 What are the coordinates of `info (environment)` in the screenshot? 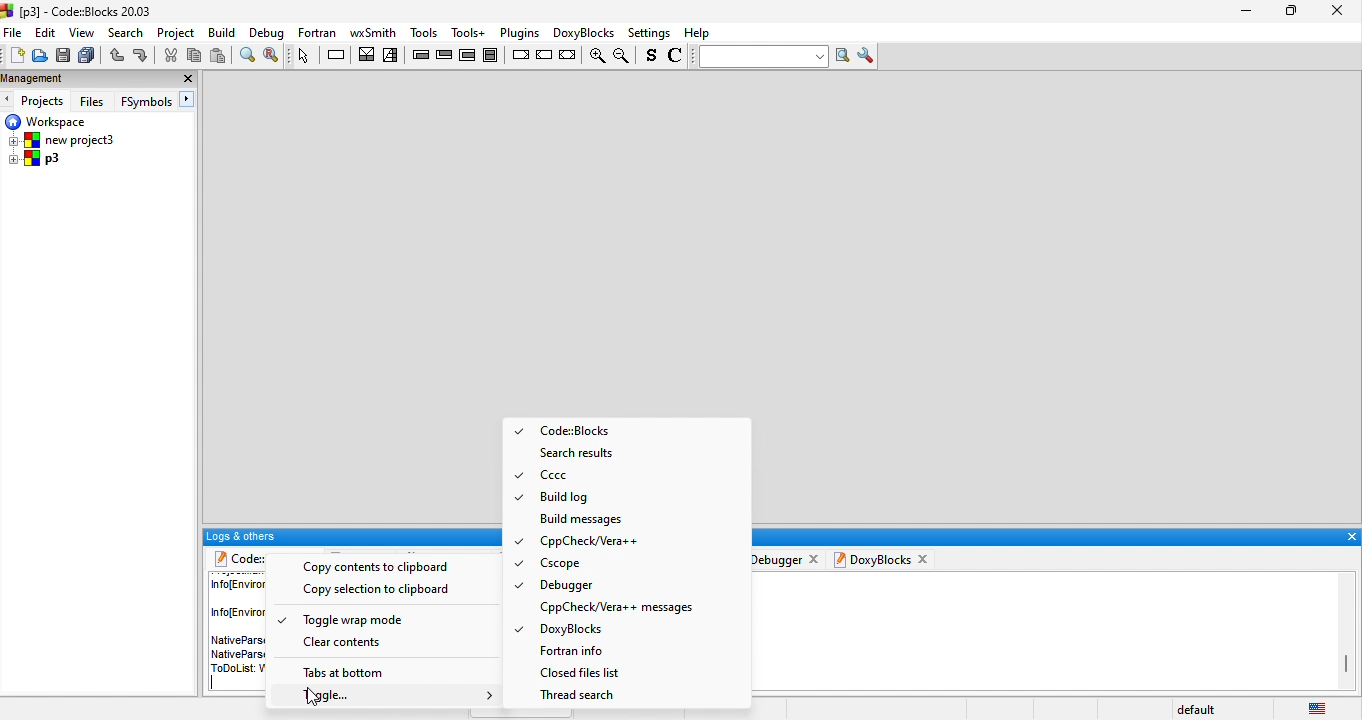 It's located at (236, 599).